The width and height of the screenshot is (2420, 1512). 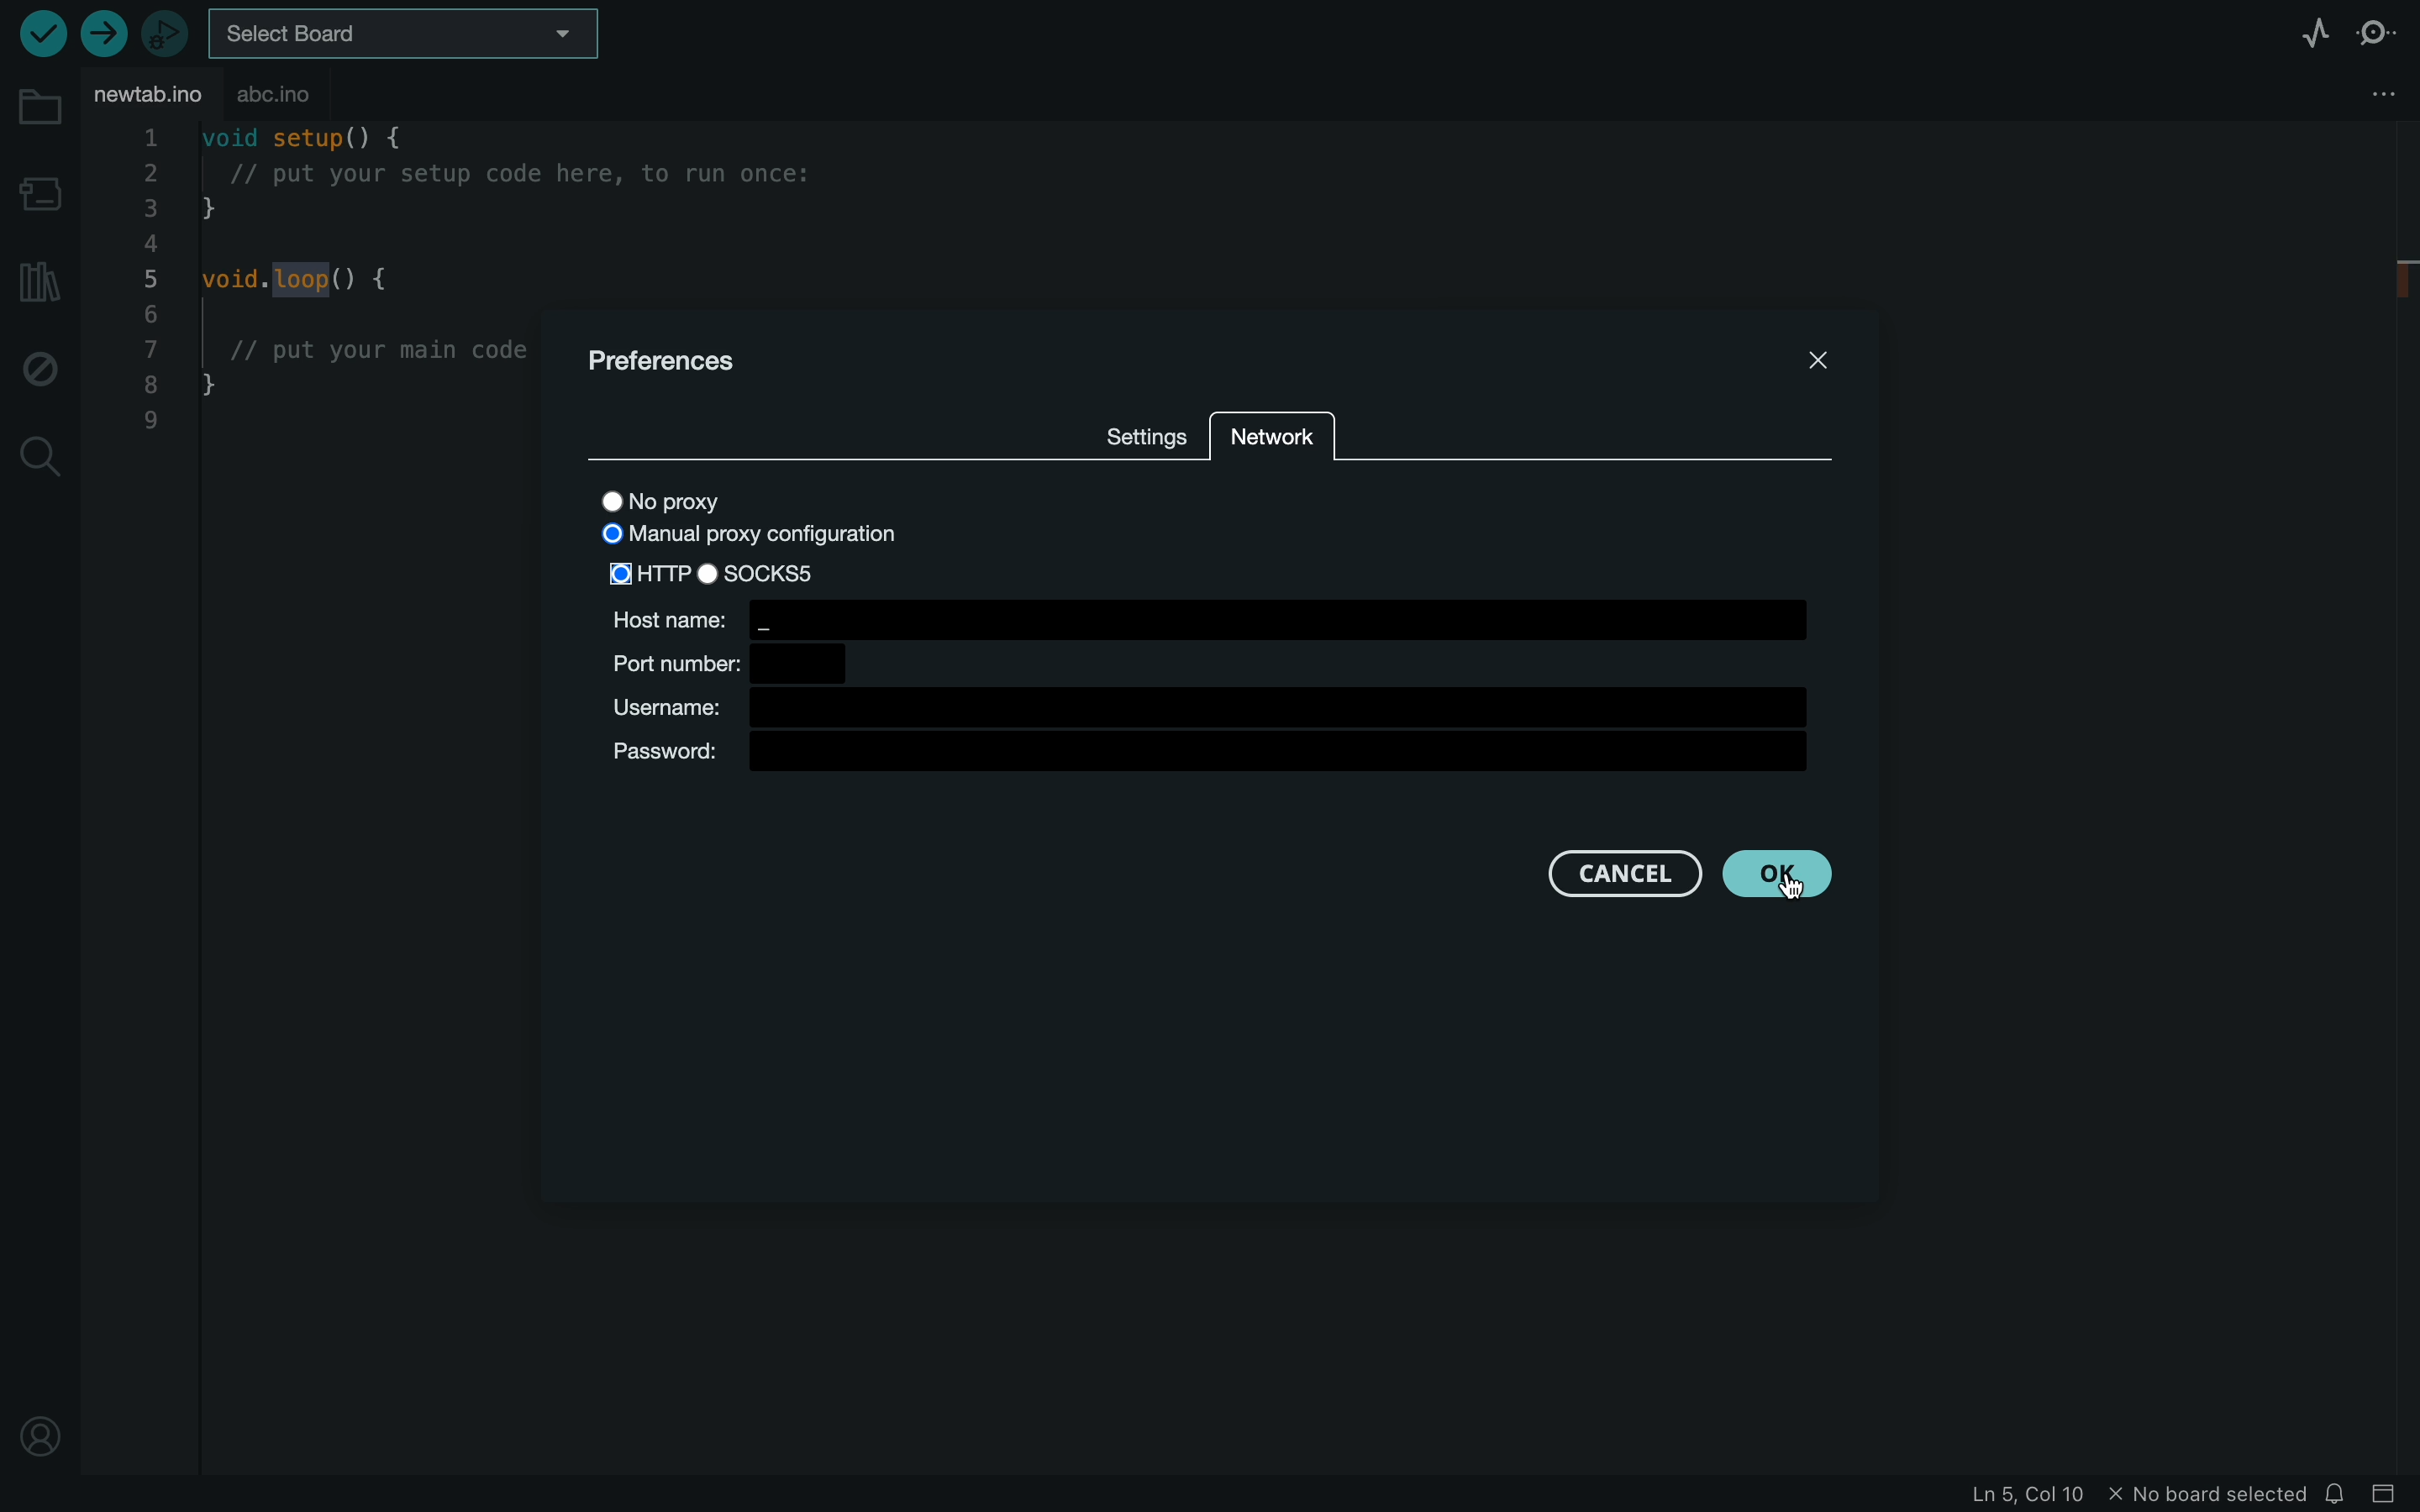 What do you see at coordinates (644, 574) in the screenshot?
I see `selected` at bounding box center [644, 574].